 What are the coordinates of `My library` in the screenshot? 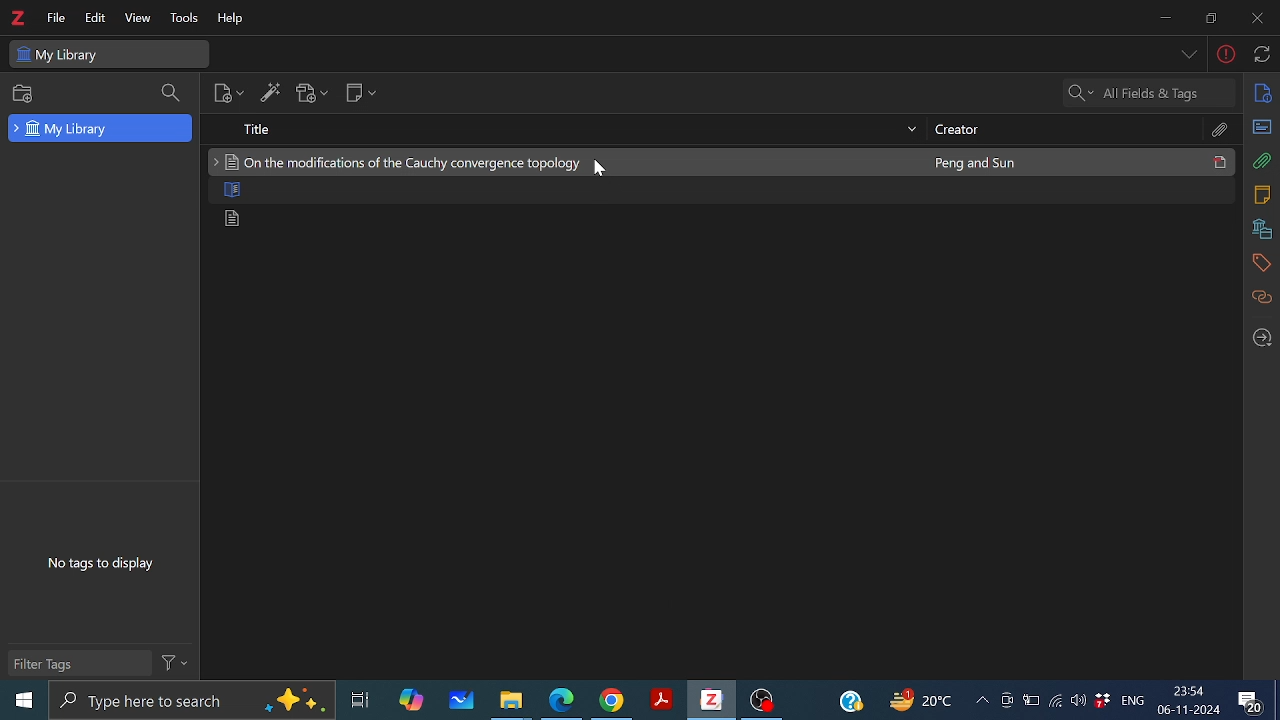 It's located at (110, 53).